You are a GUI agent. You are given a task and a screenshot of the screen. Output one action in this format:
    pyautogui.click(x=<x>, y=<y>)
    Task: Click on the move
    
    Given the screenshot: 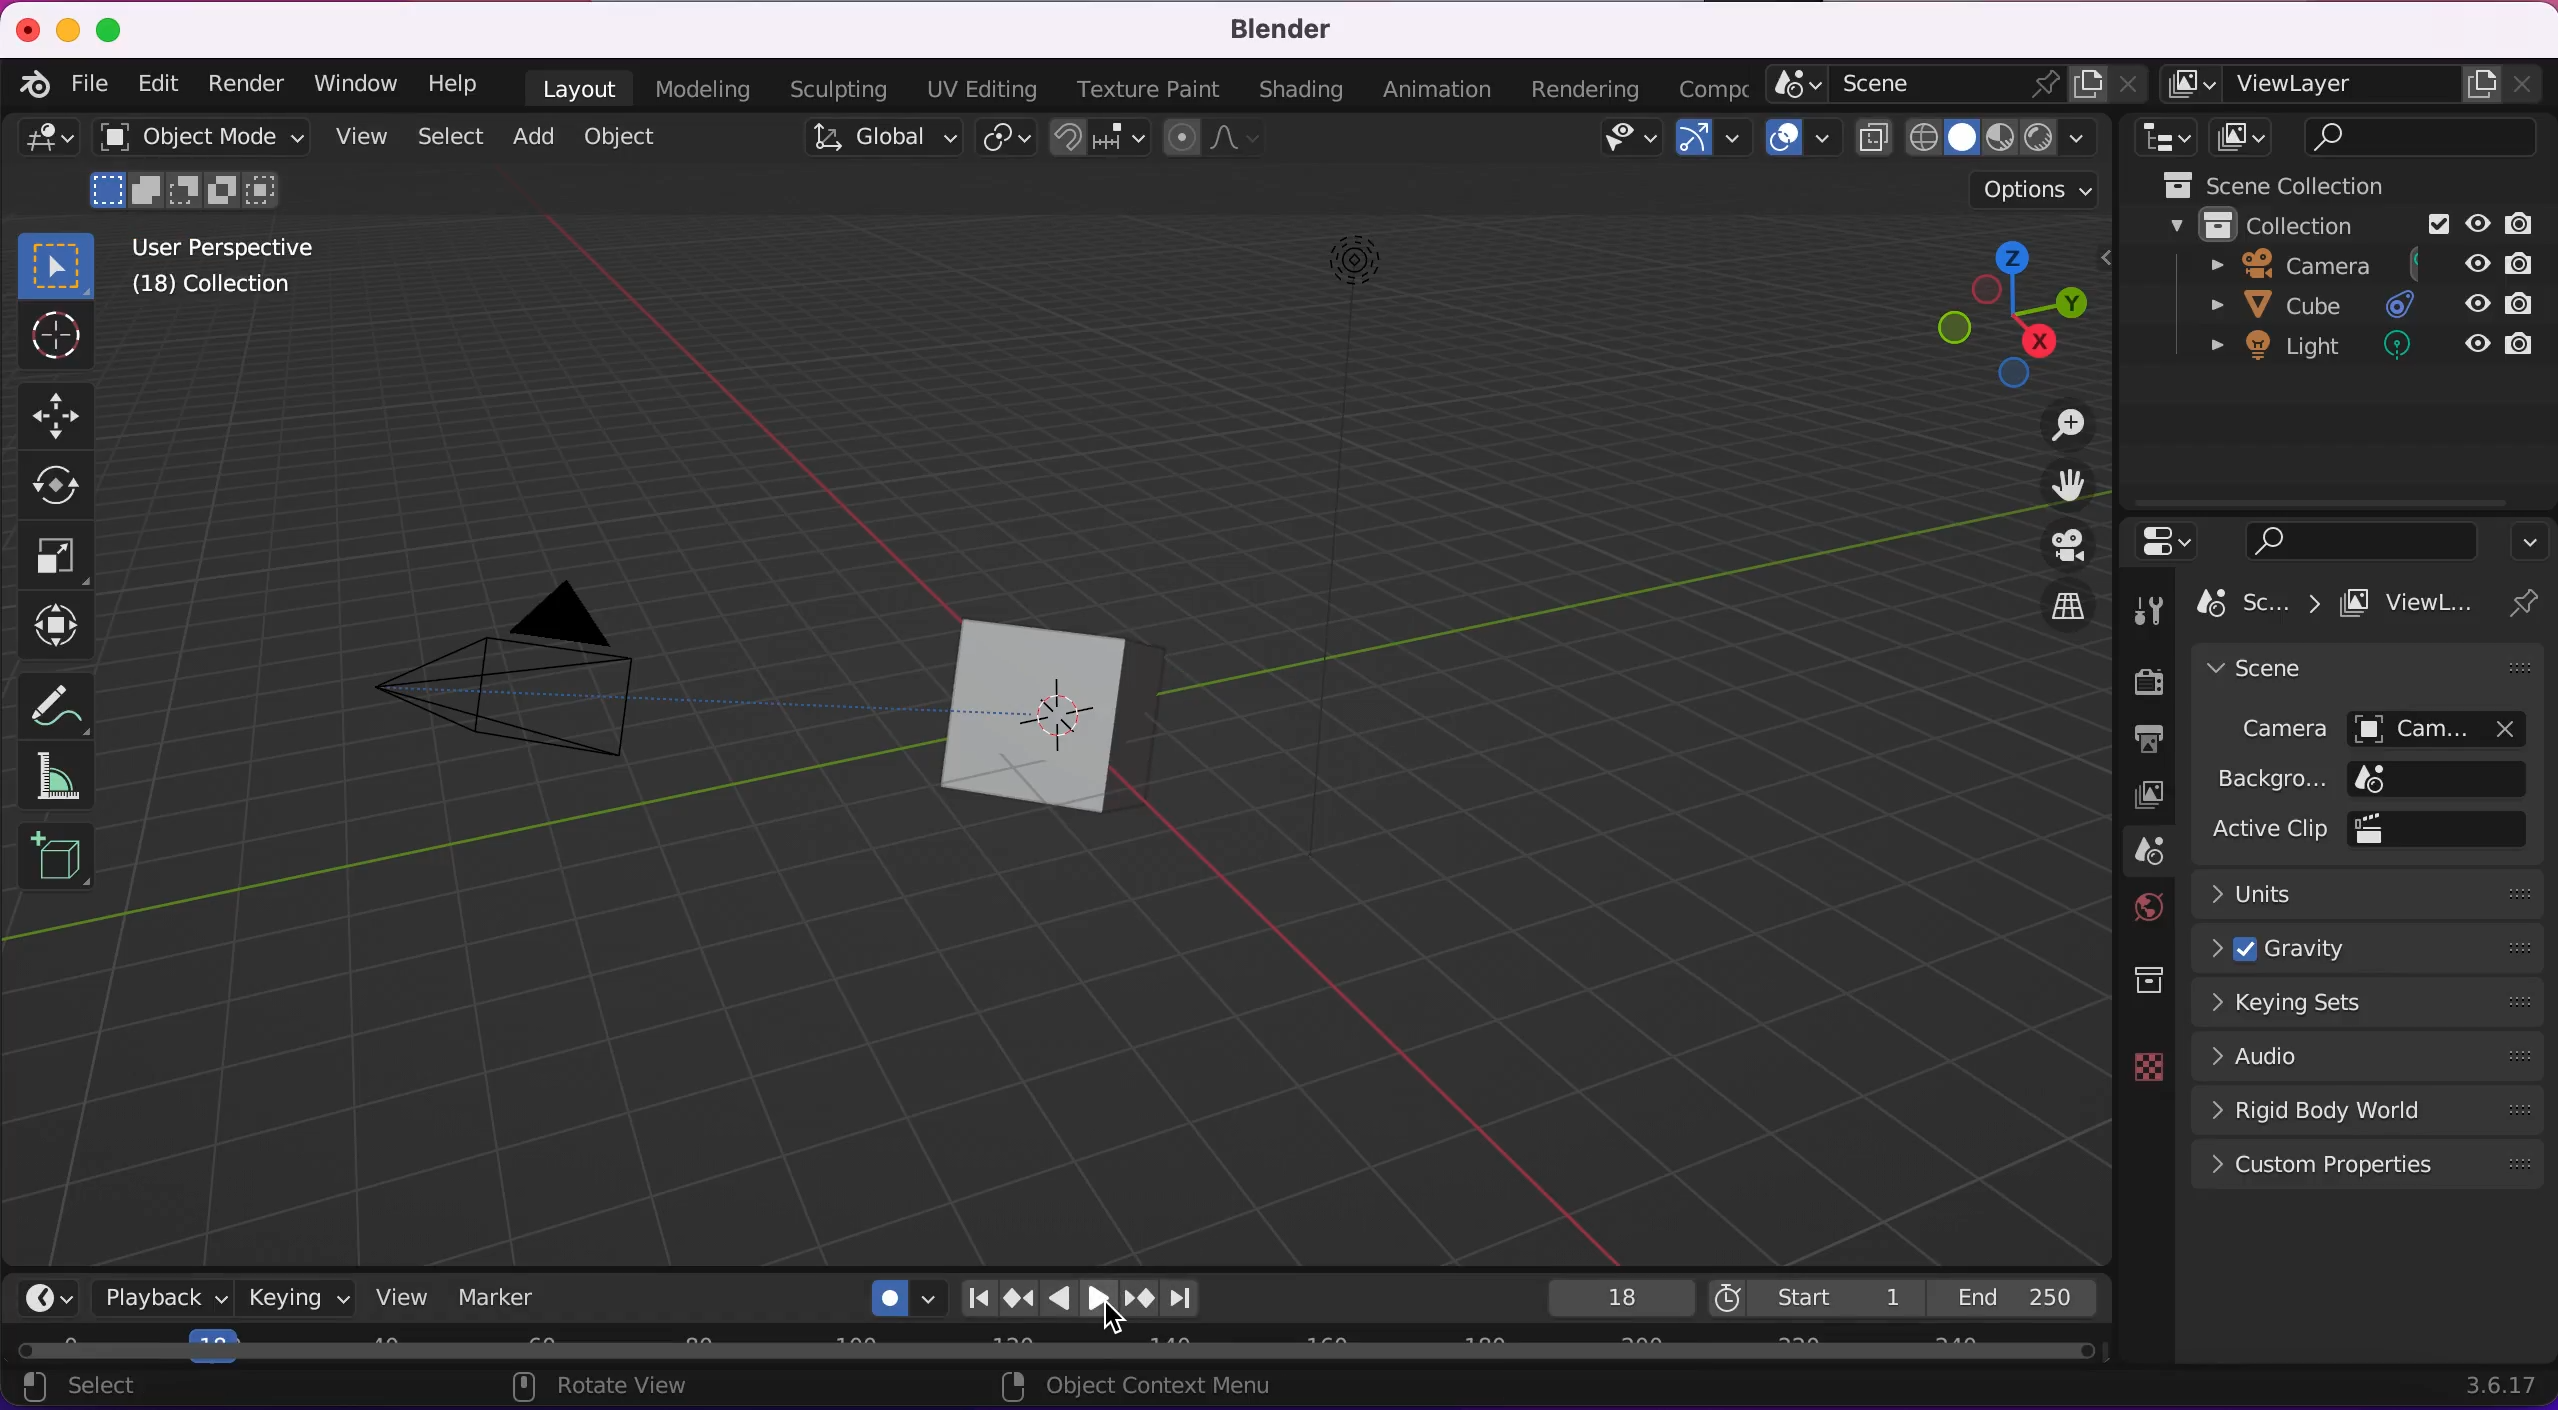 What is the action you would take?
    pyautogui.click(x=59, y=416)
    